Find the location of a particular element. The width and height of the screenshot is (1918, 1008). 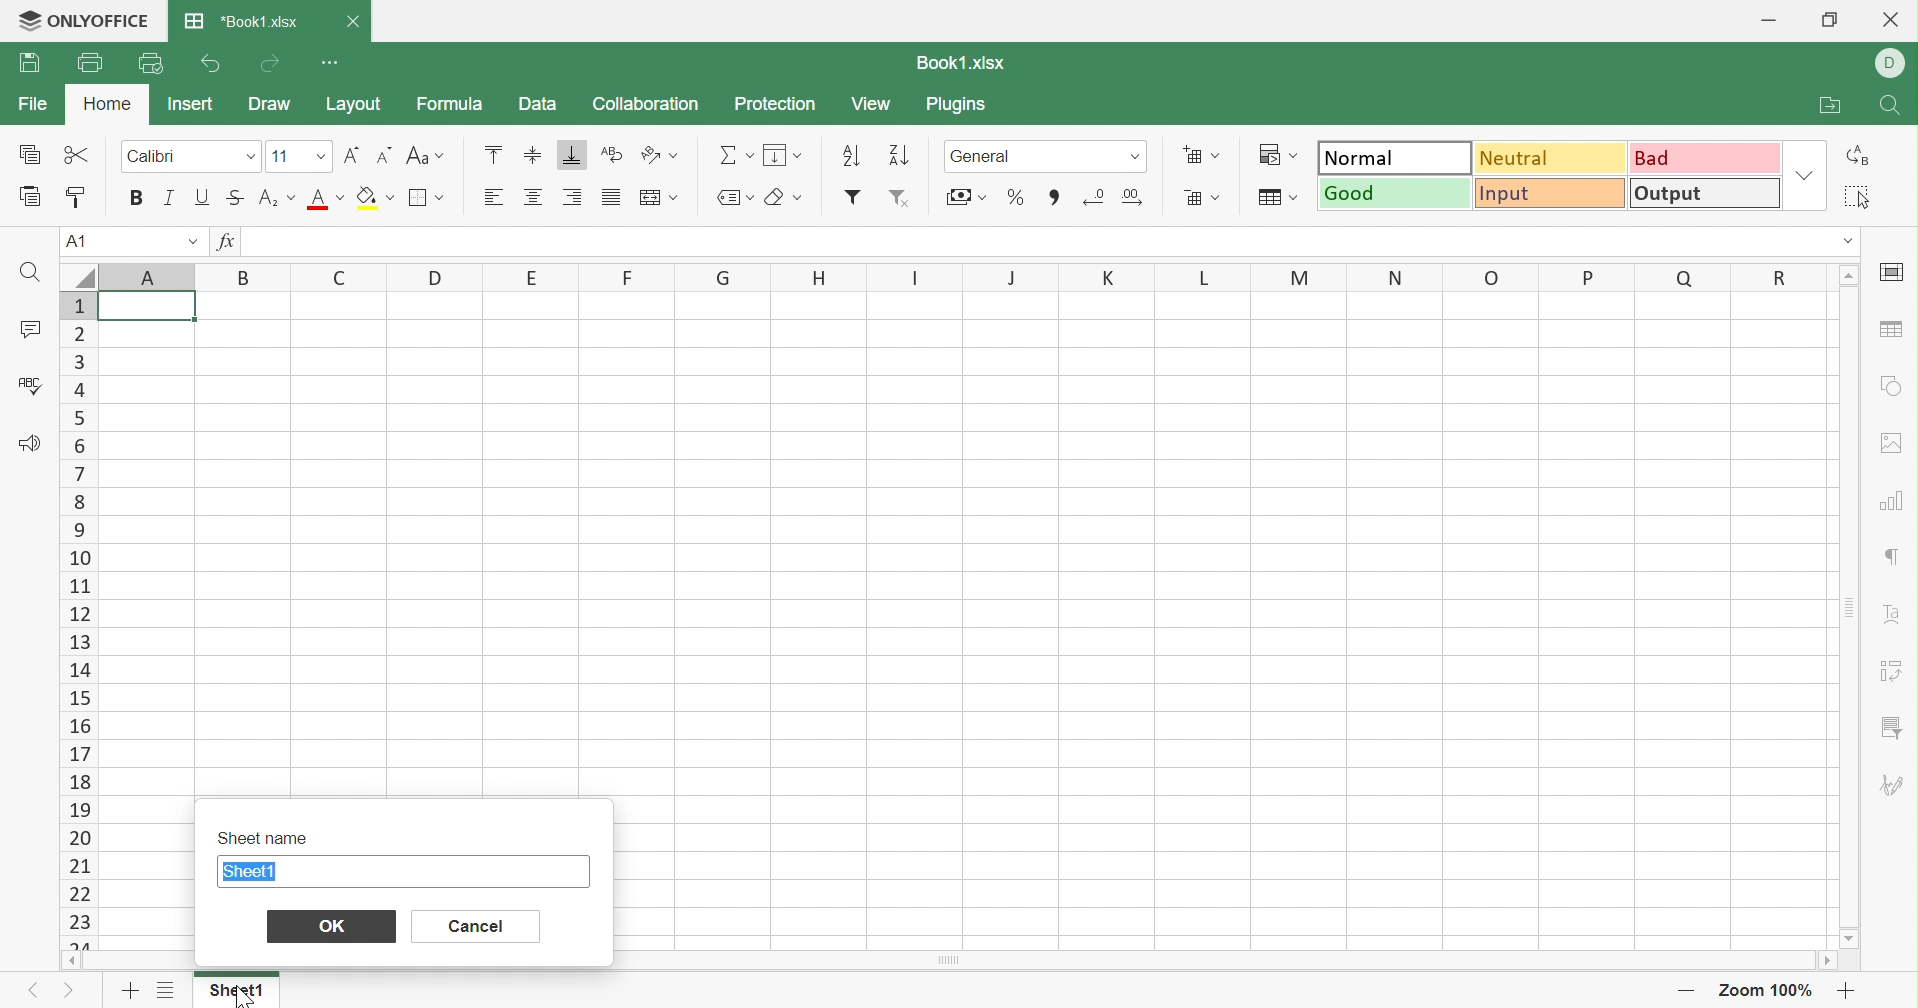

Add filter is located at coordinates (855, 197).